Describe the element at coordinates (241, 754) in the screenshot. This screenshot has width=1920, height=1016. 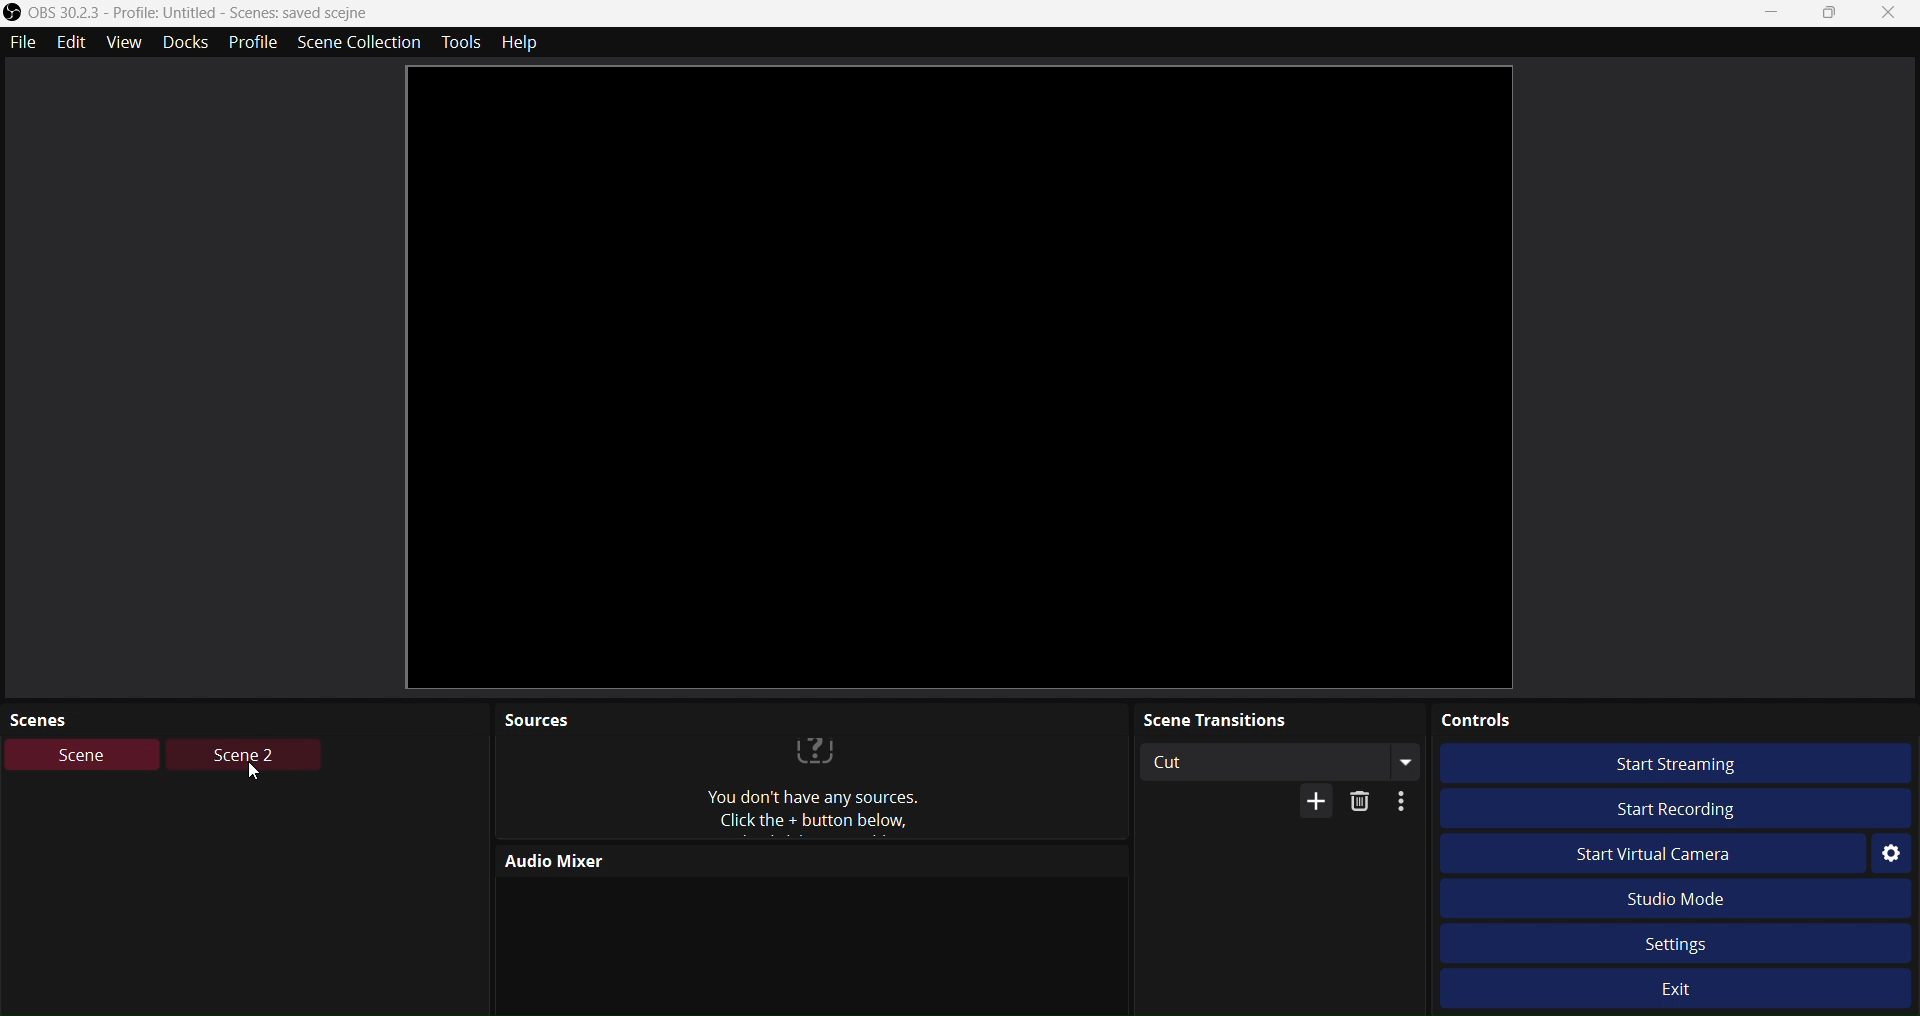
I see `Scene 2` at that location.